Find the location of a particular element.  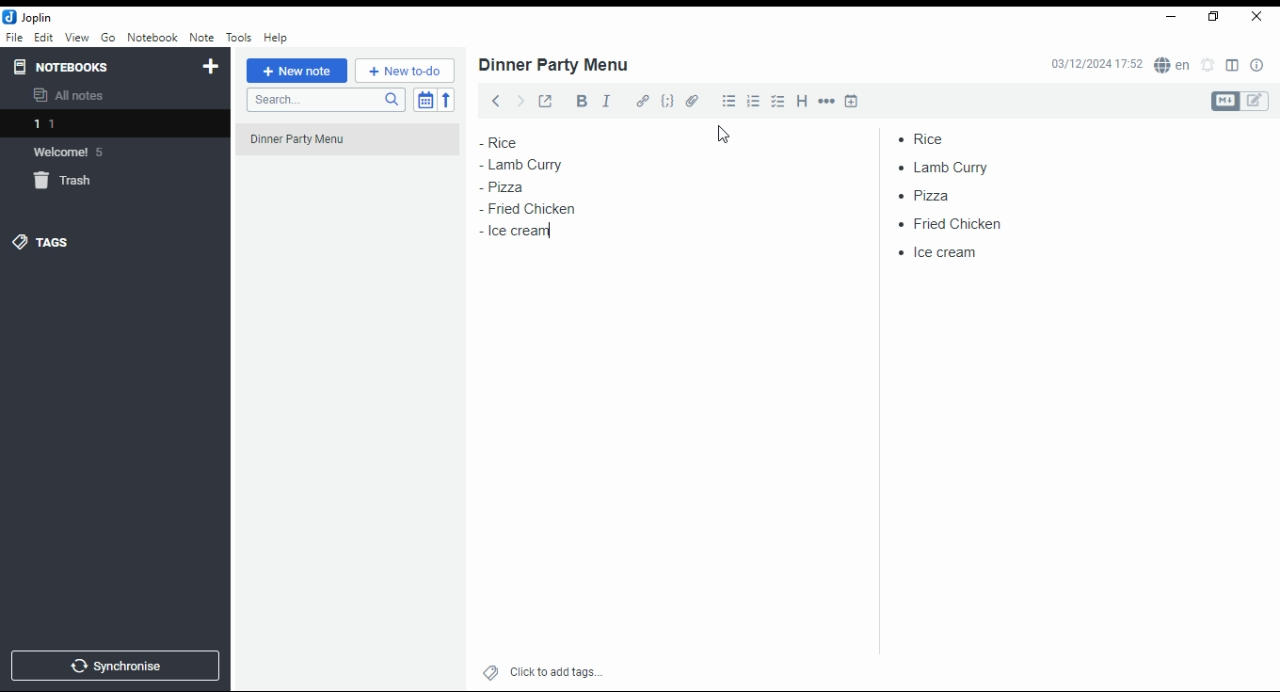

toggle external editing is located at coordinates (545, 101).